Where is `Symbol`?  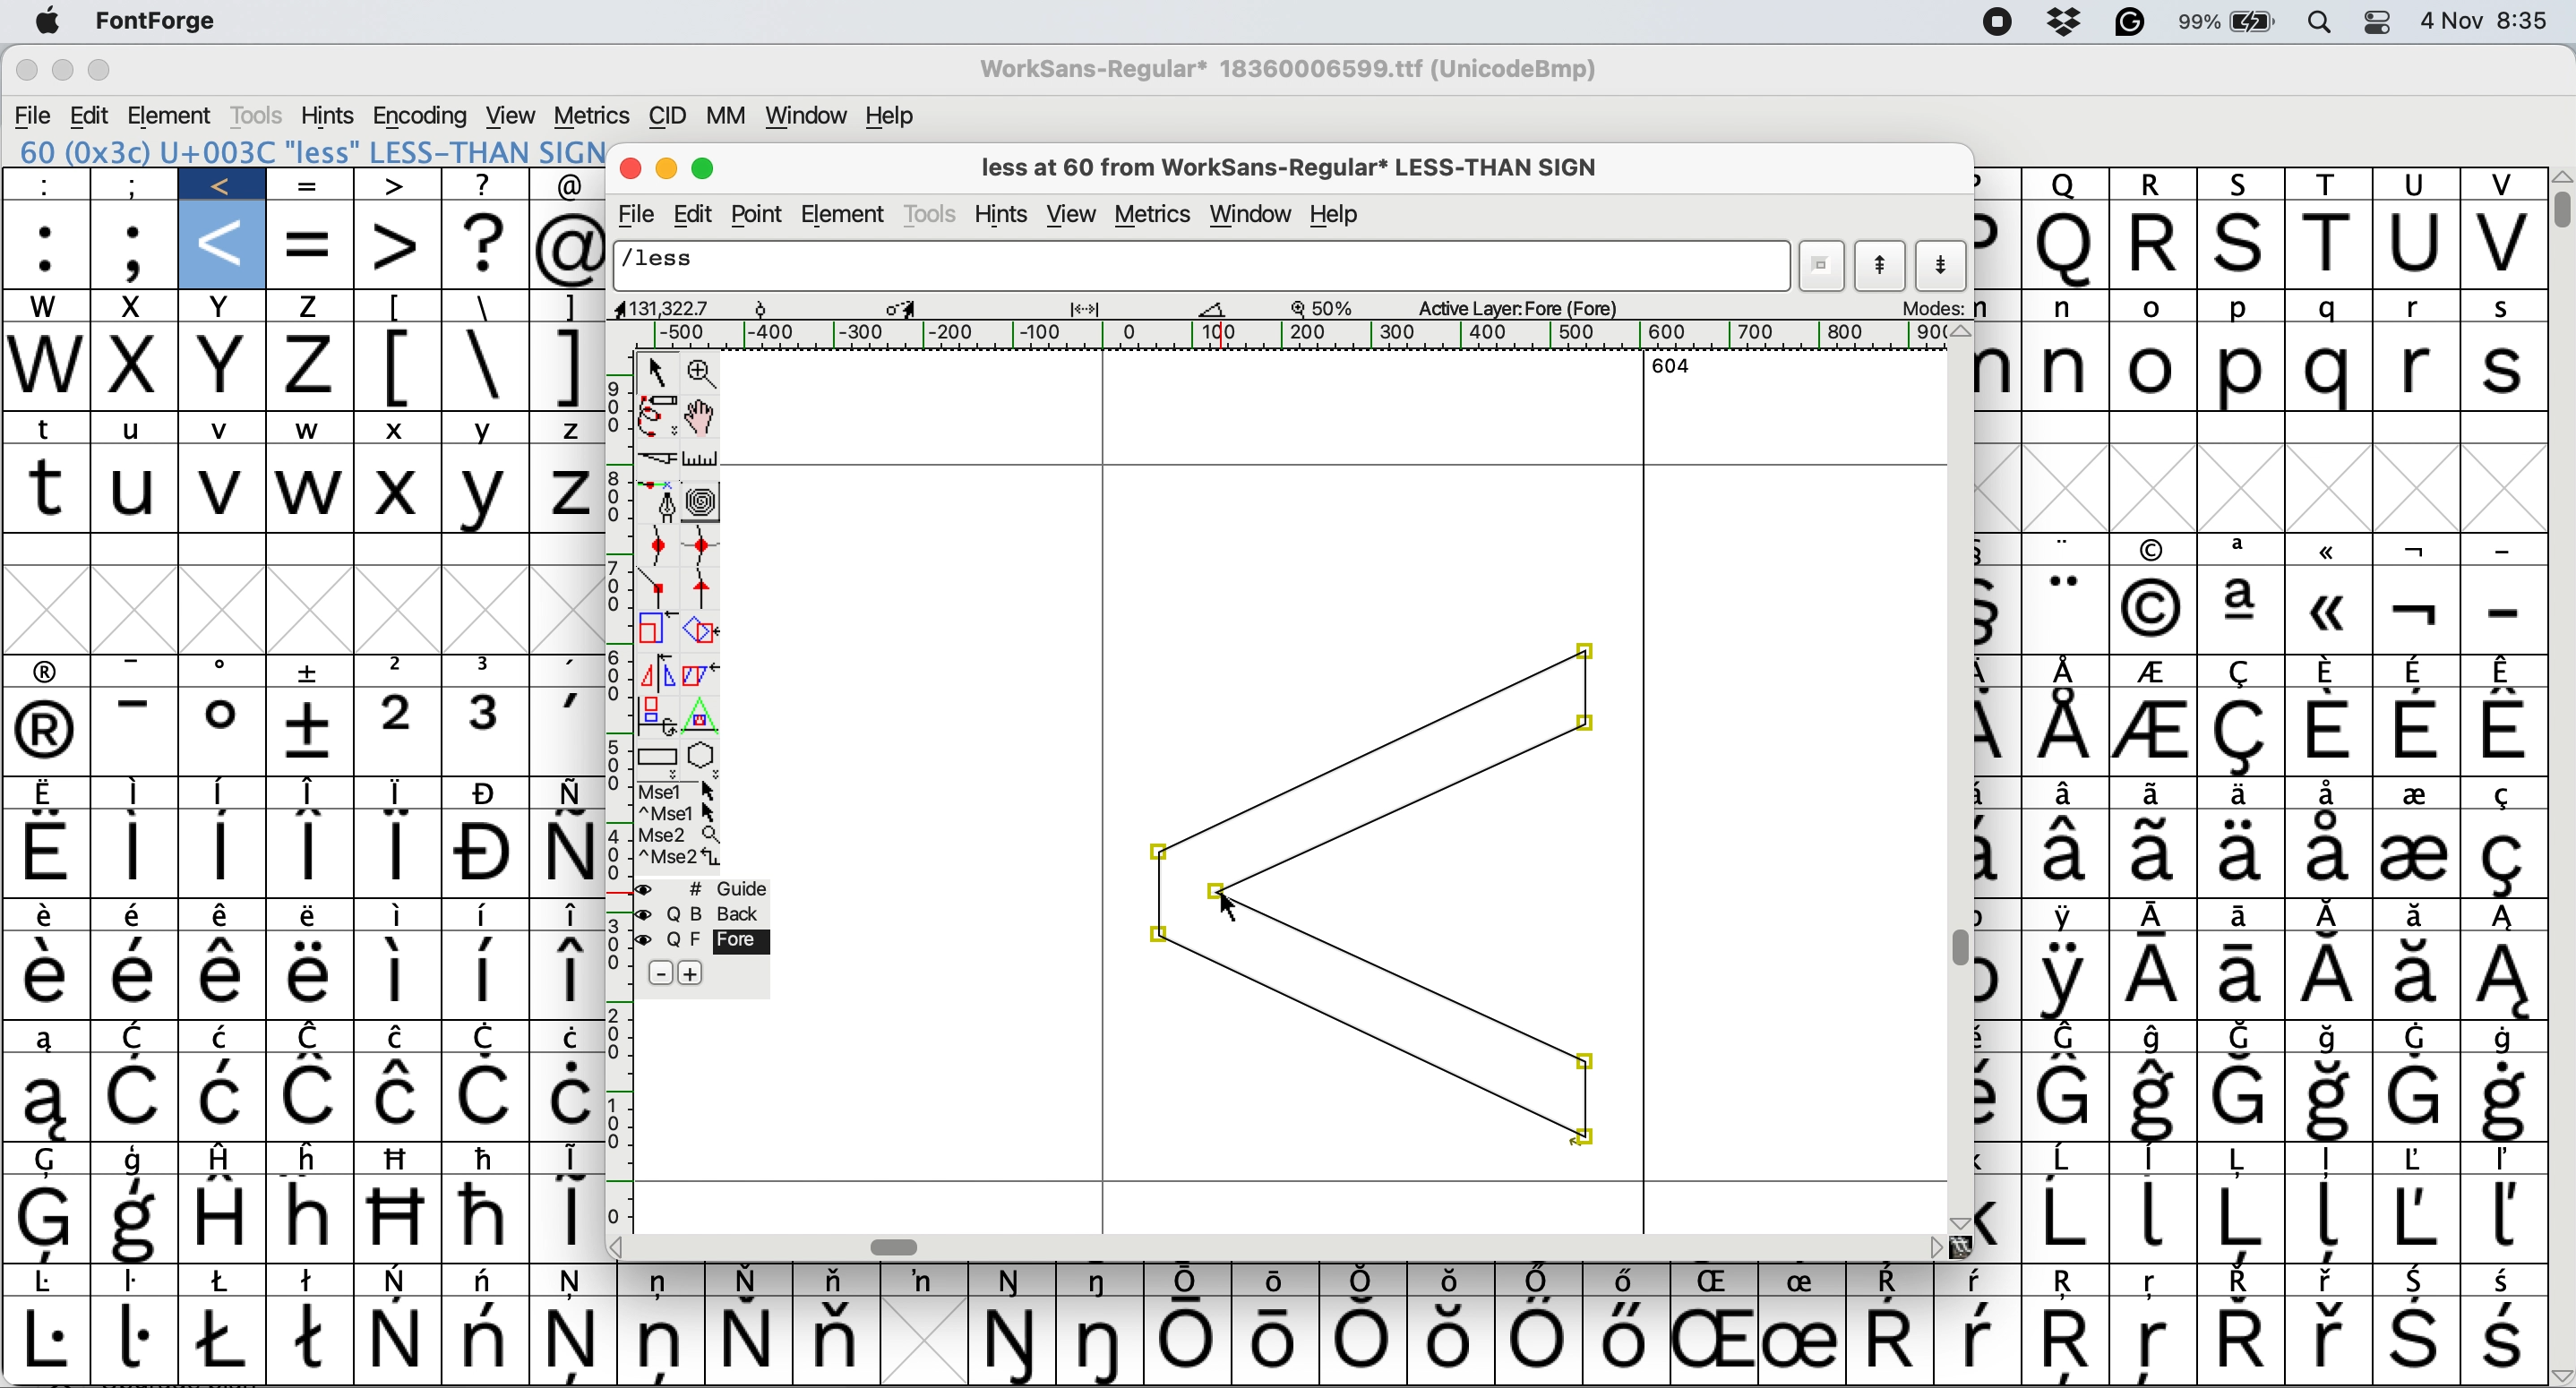
Symbol is located at coordinates (577, 1282).